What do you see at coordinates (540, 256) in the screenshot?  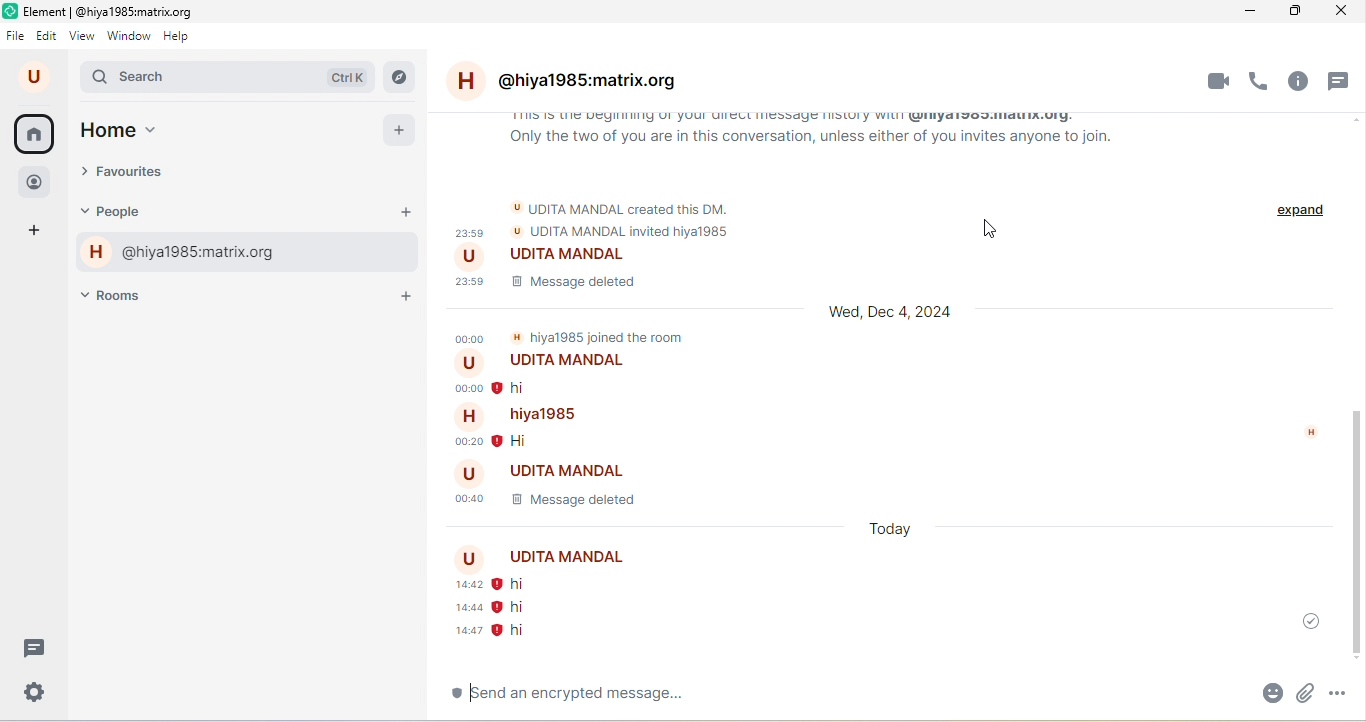 I see `udita mandal` at bounding box center [540, 256].